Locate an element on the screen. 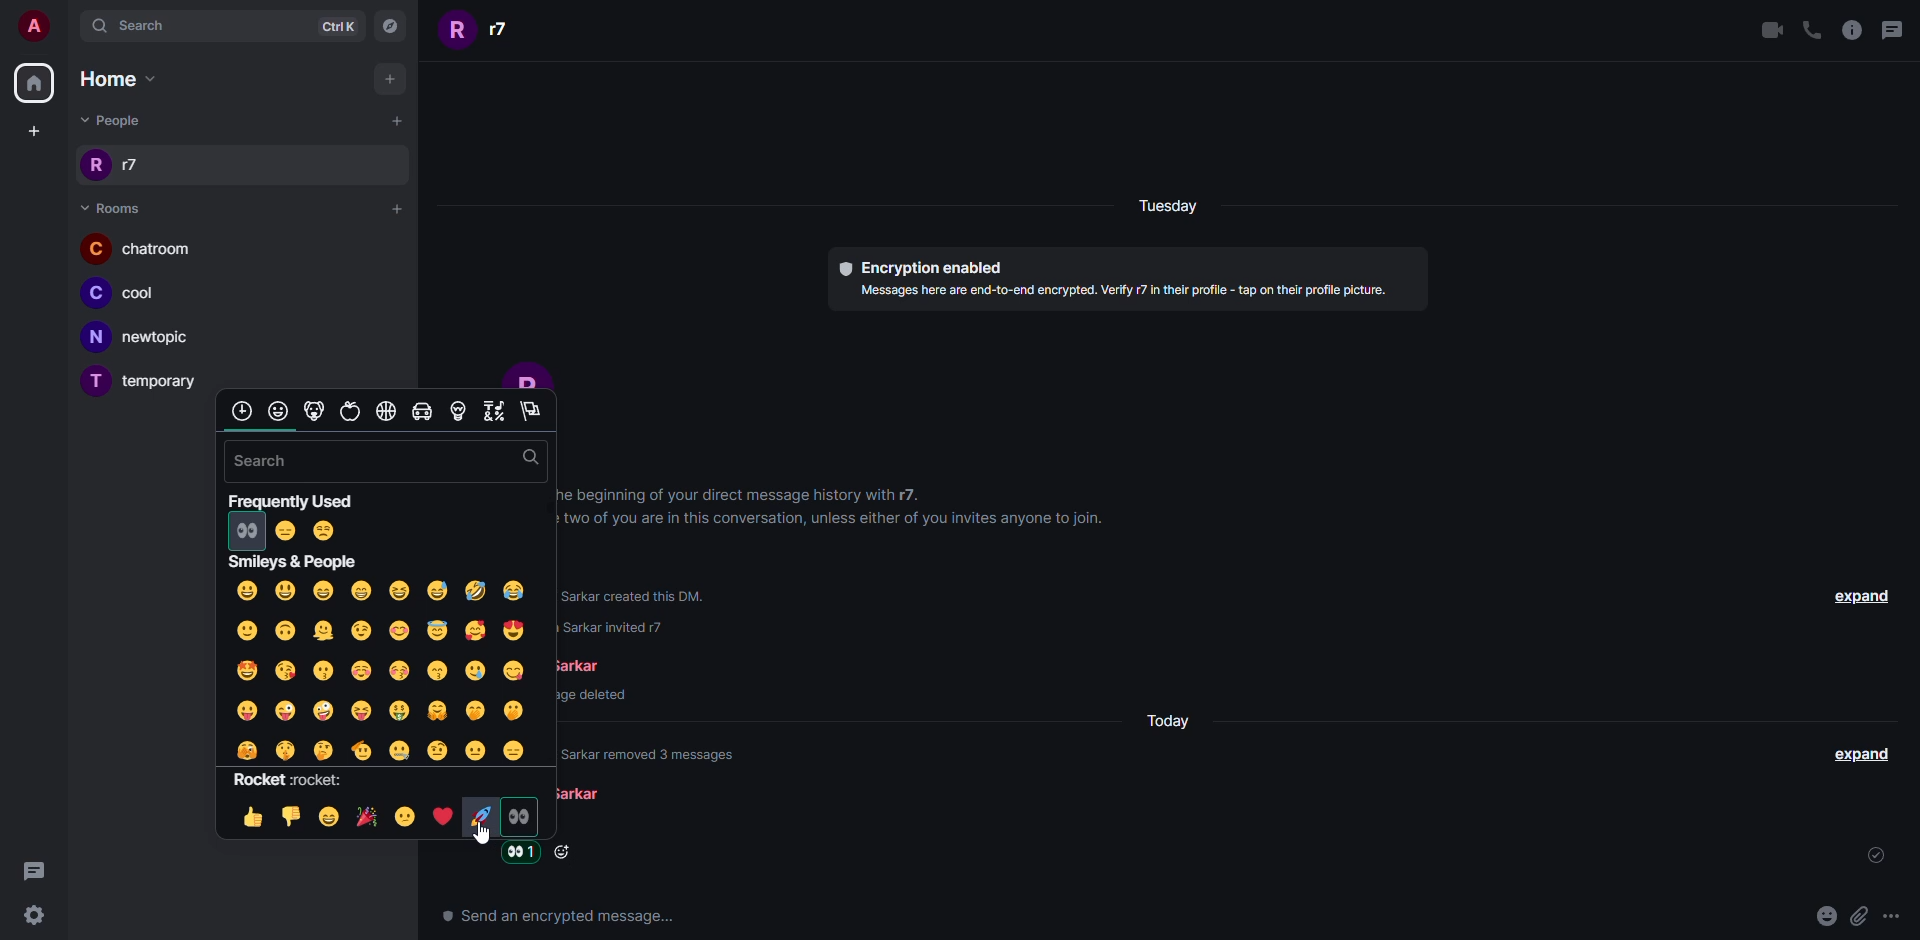 The height and width of the screenshot is (940, 1920). search is located at coordinates (136, 26).